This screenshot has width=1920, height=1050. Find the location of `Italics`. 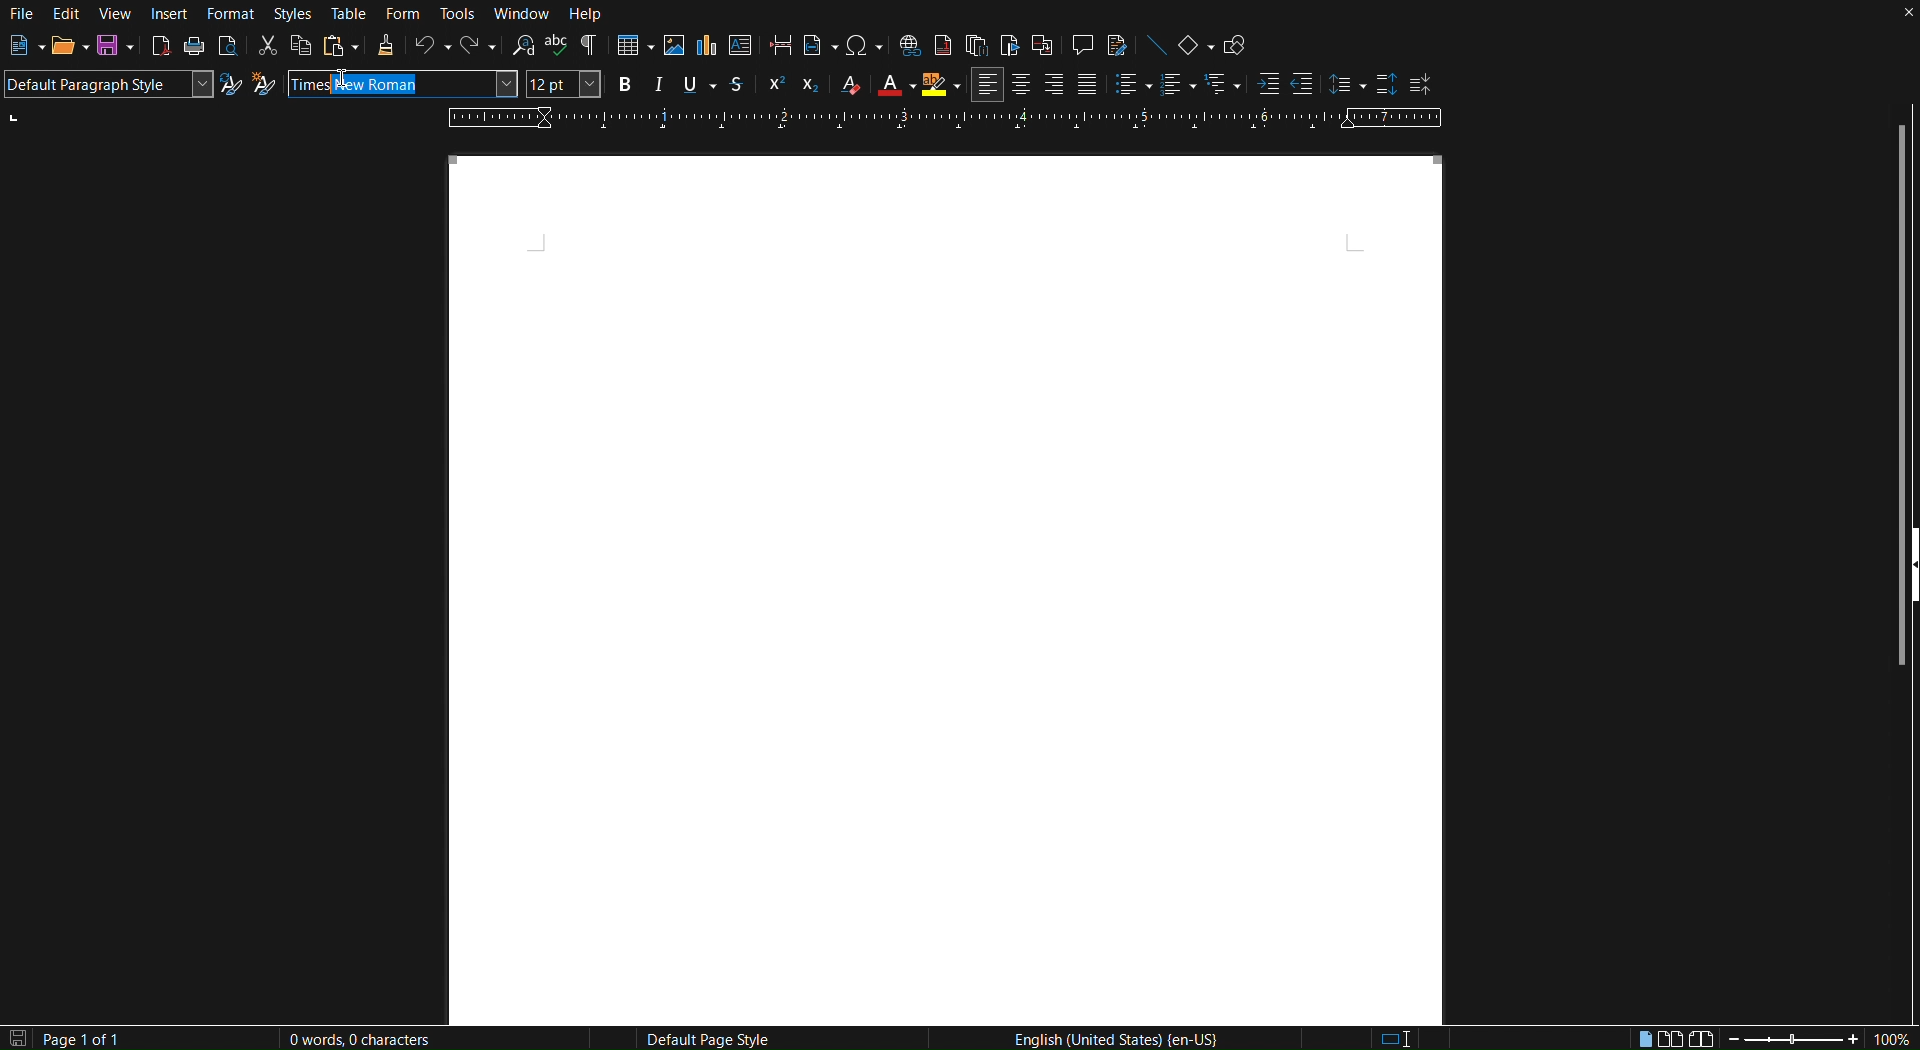

Italics is located at coordinates (659, 84).